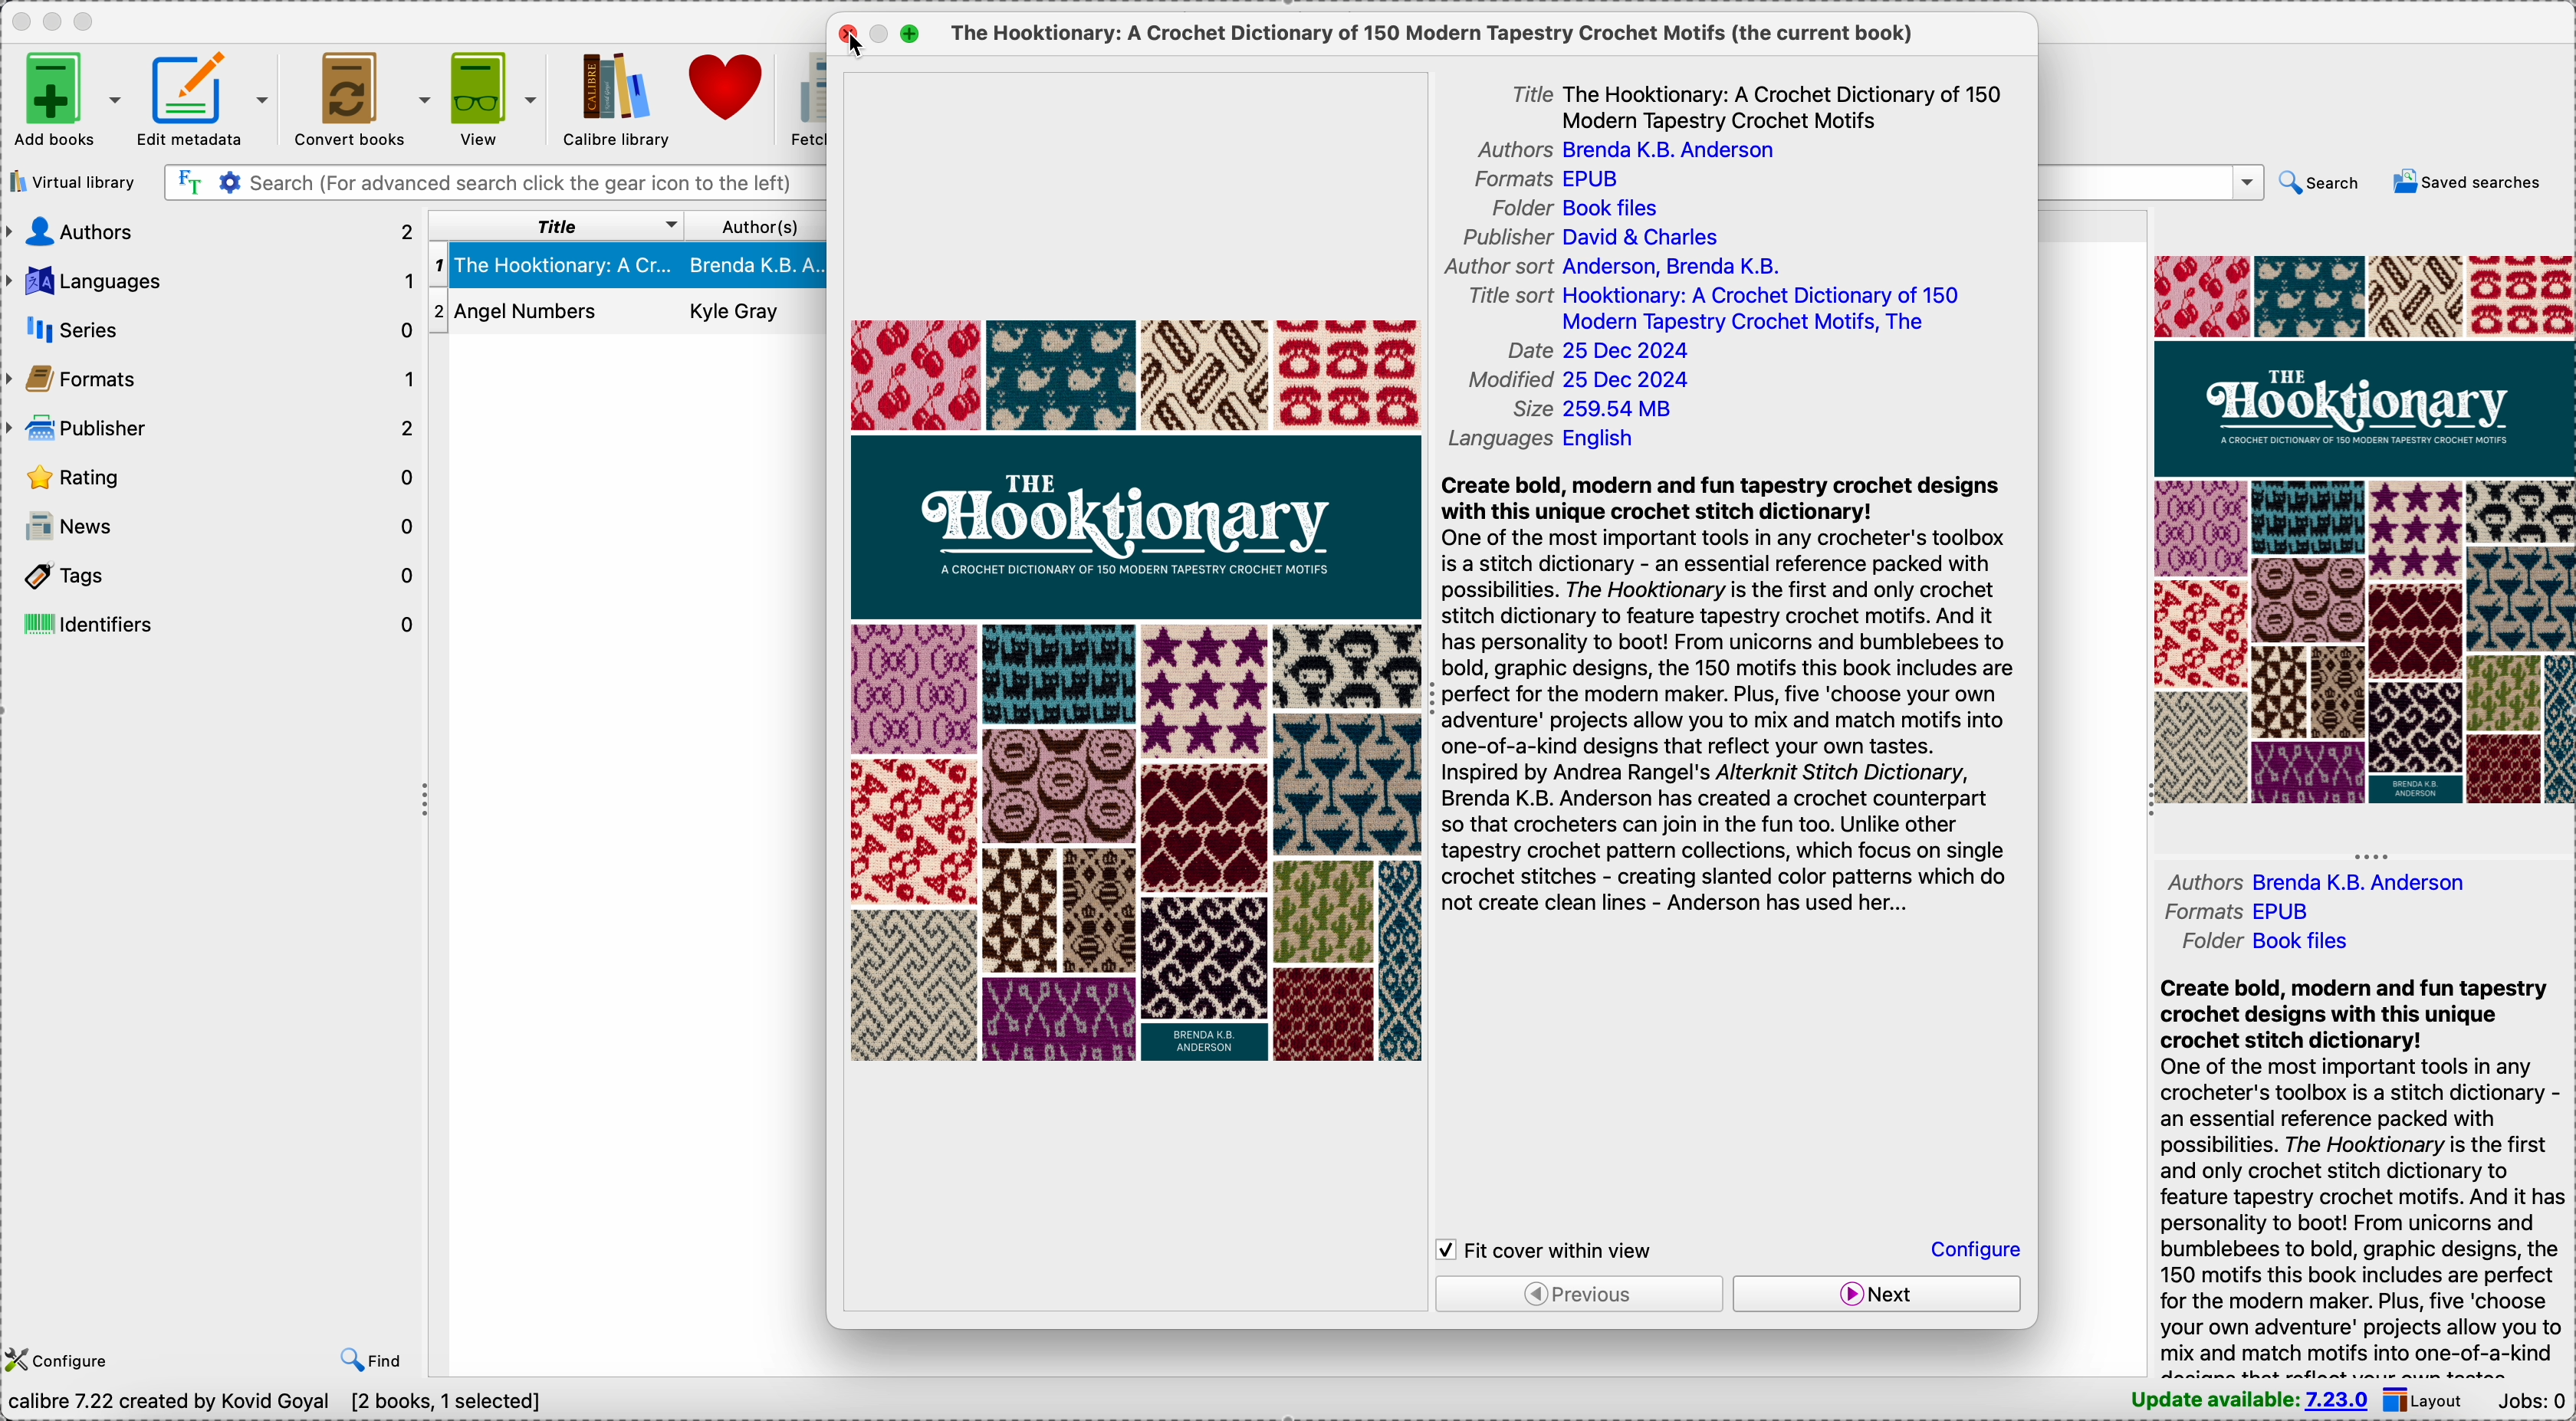 The width and height of the screenshot is (2576, 1421). I want to click on size, so click(1597, 409).